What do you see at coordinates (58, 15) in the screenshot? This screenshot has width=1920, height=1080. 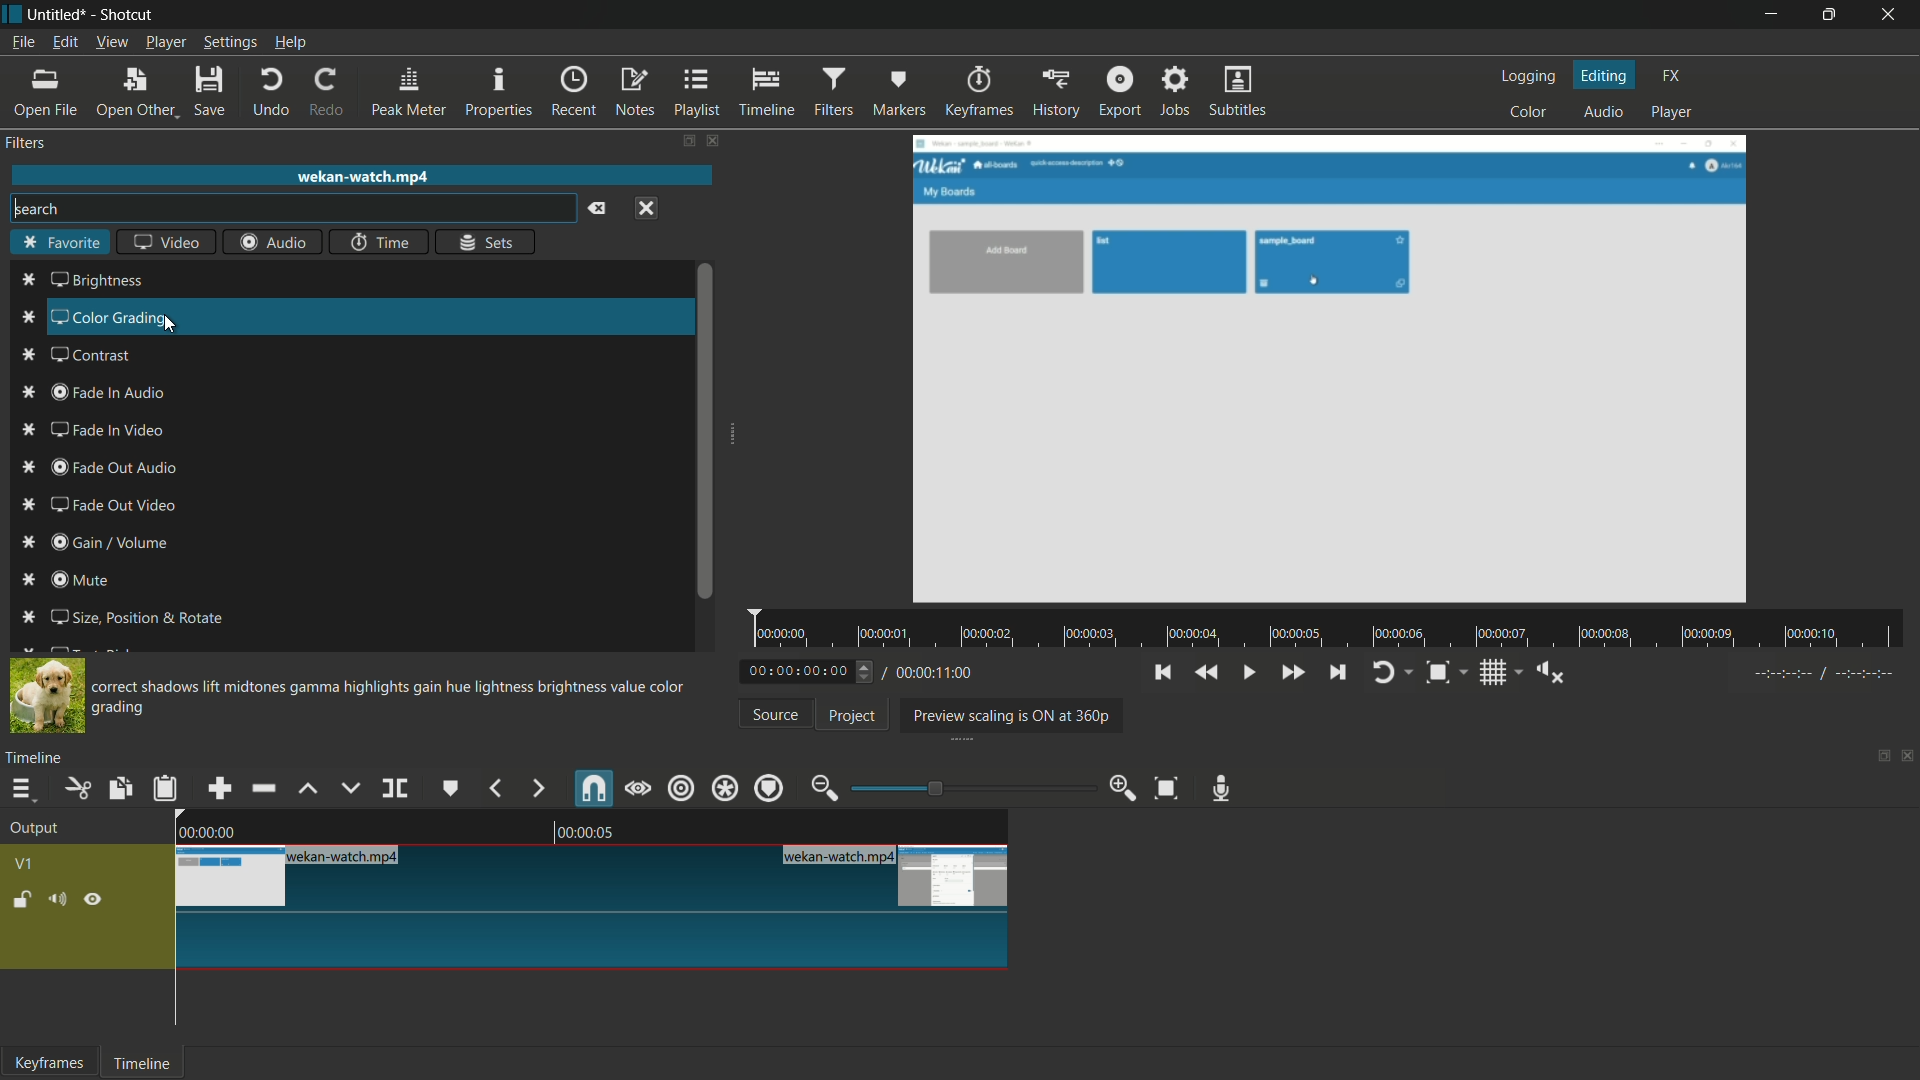 I see `project name` at bounding box center [58, 15].